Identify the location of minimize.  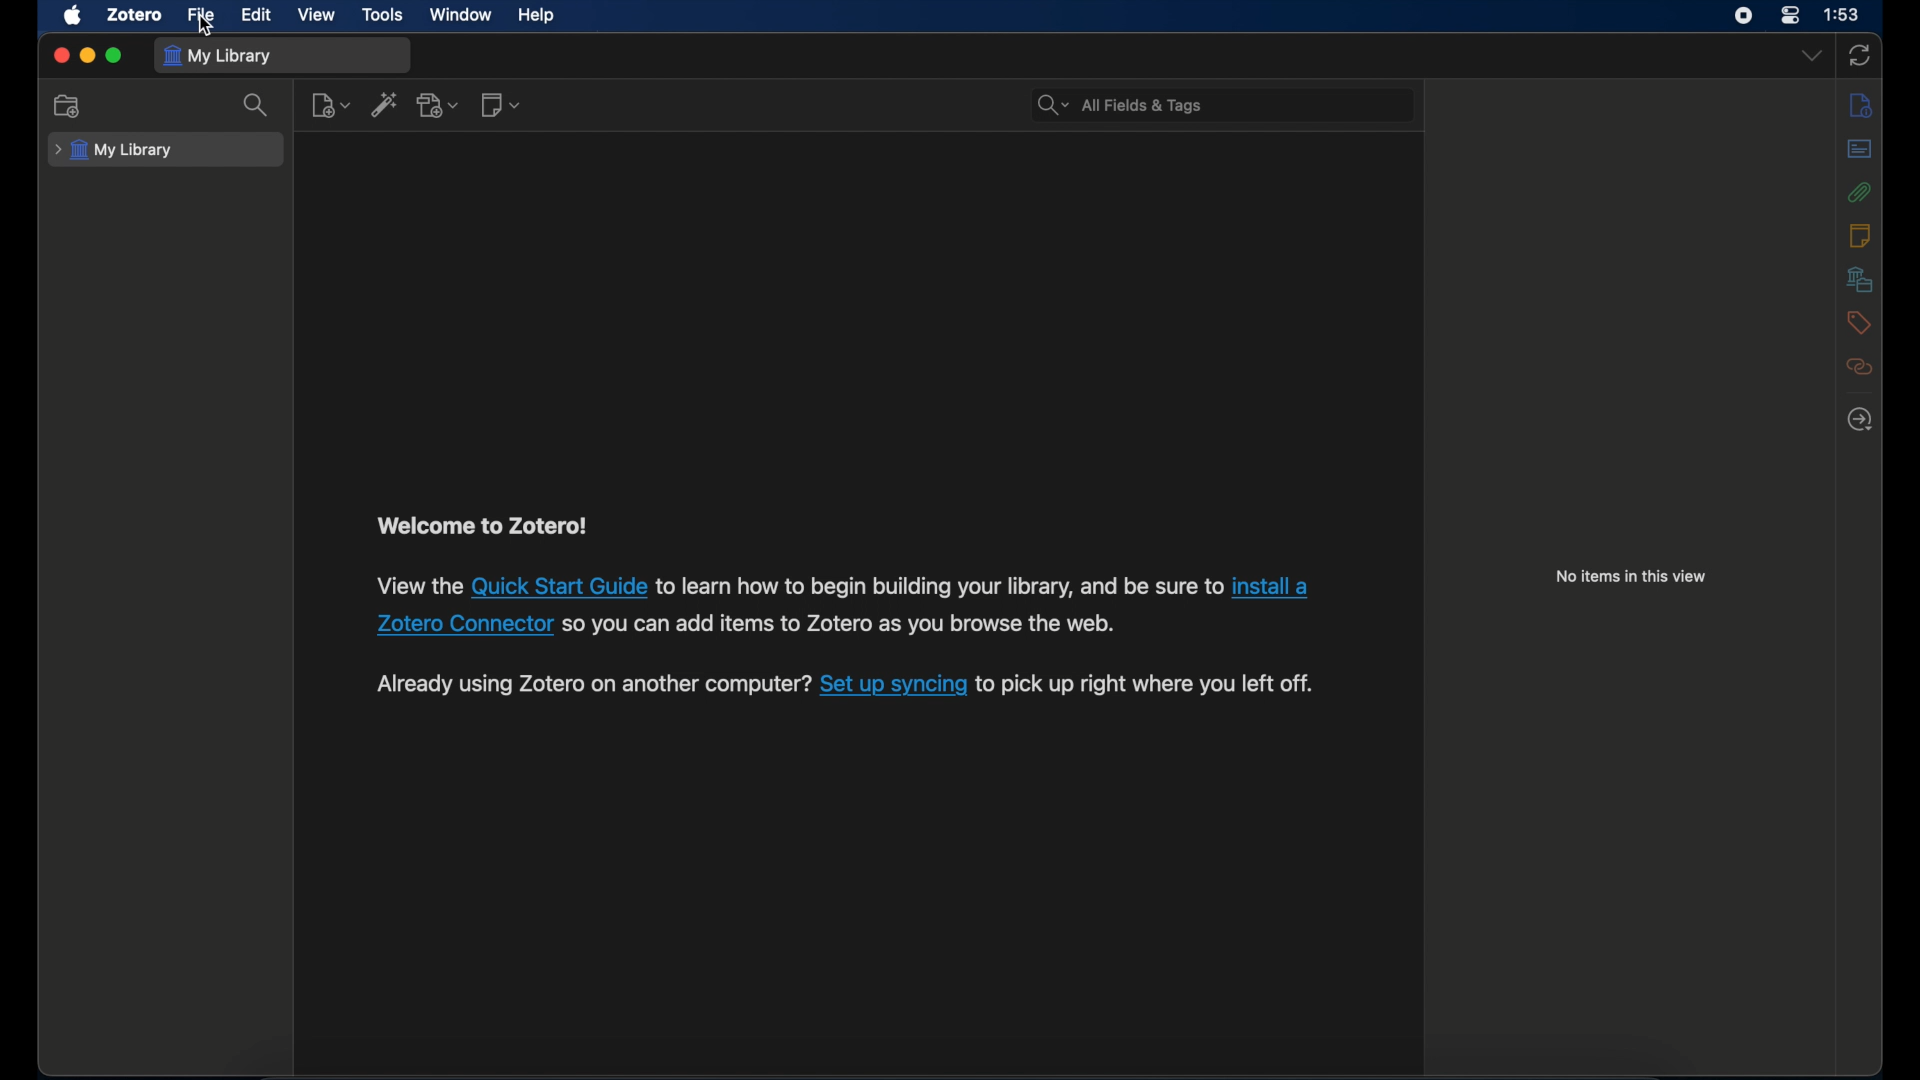
(89, 56).